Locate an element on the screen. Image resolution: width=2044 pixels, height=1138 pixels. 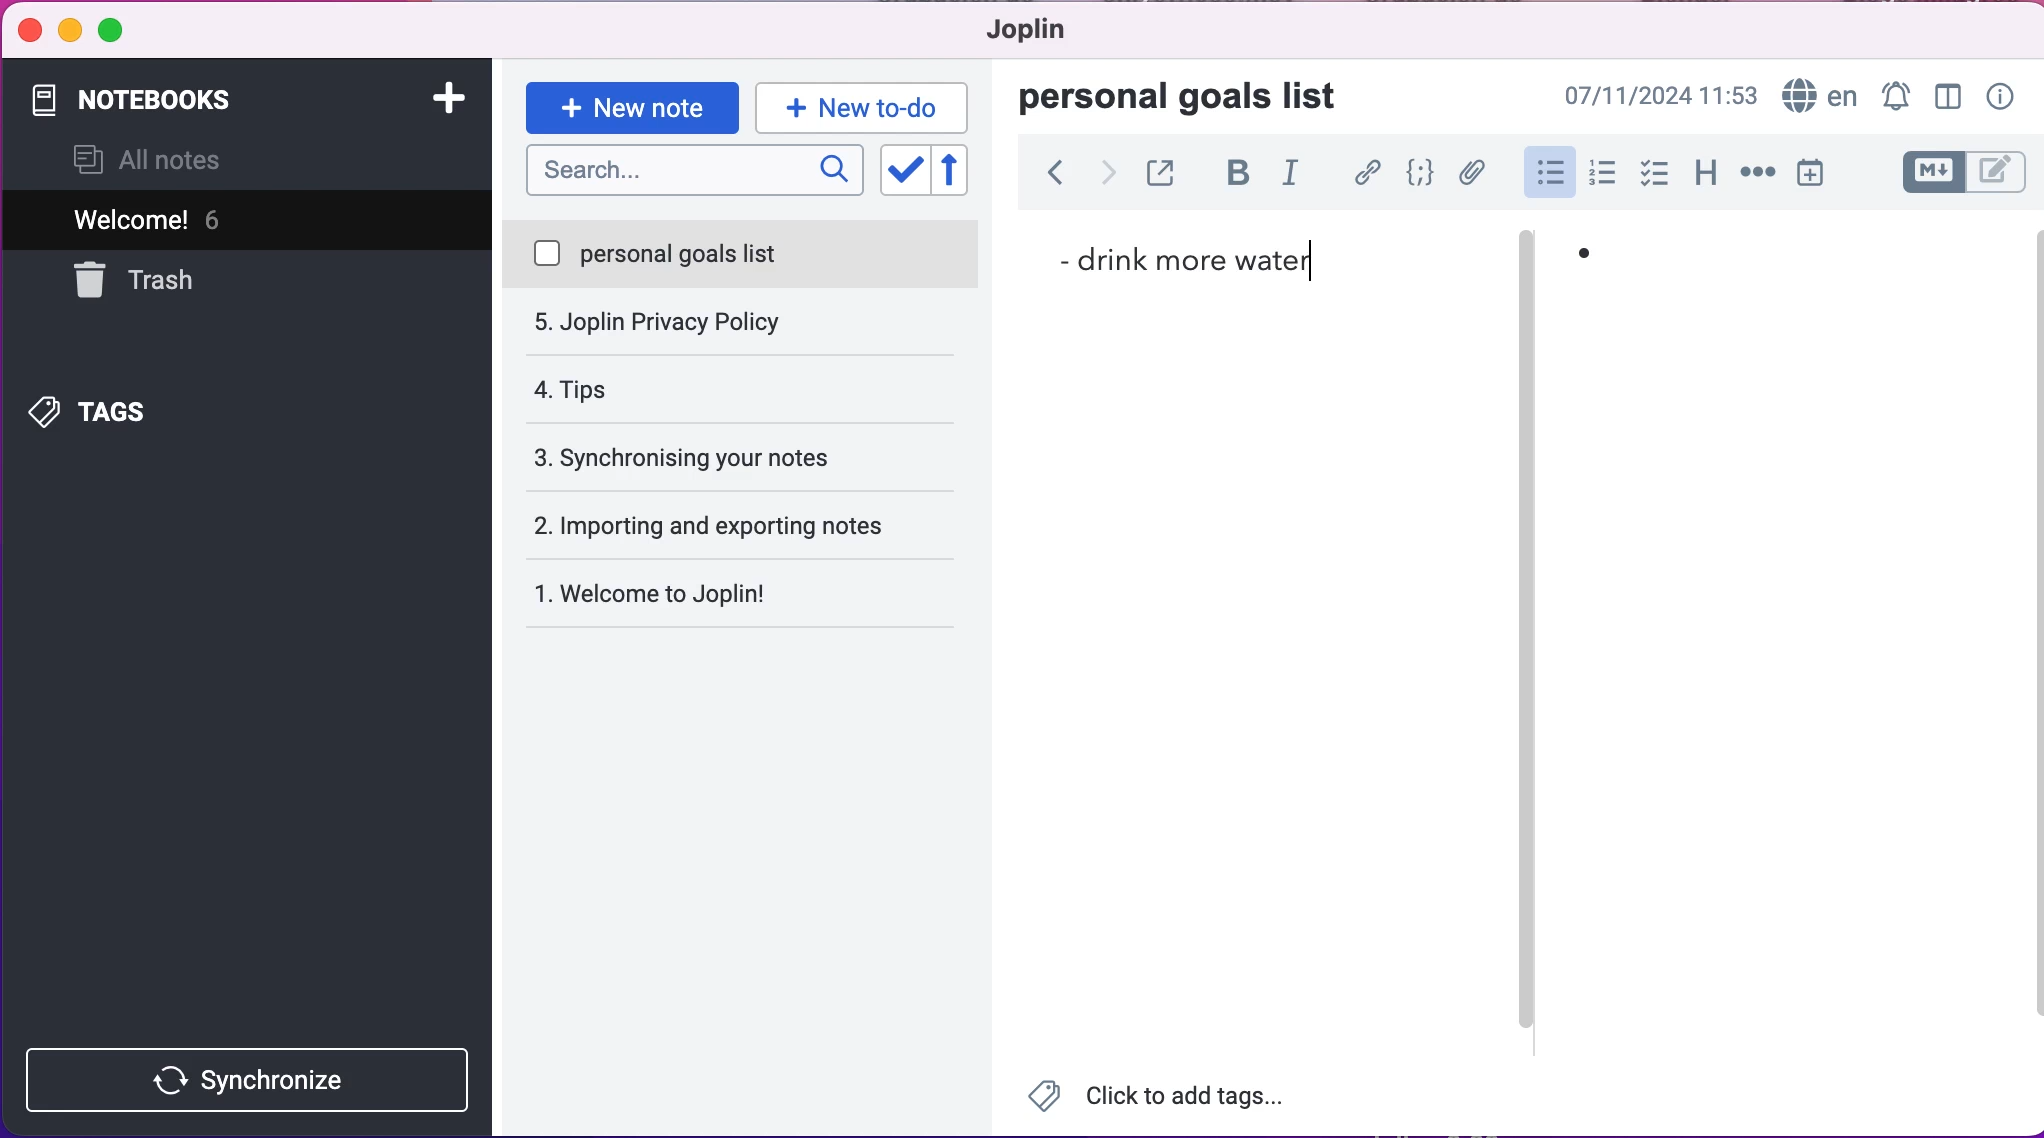
drink more water is located at coordinates (1182, 258).